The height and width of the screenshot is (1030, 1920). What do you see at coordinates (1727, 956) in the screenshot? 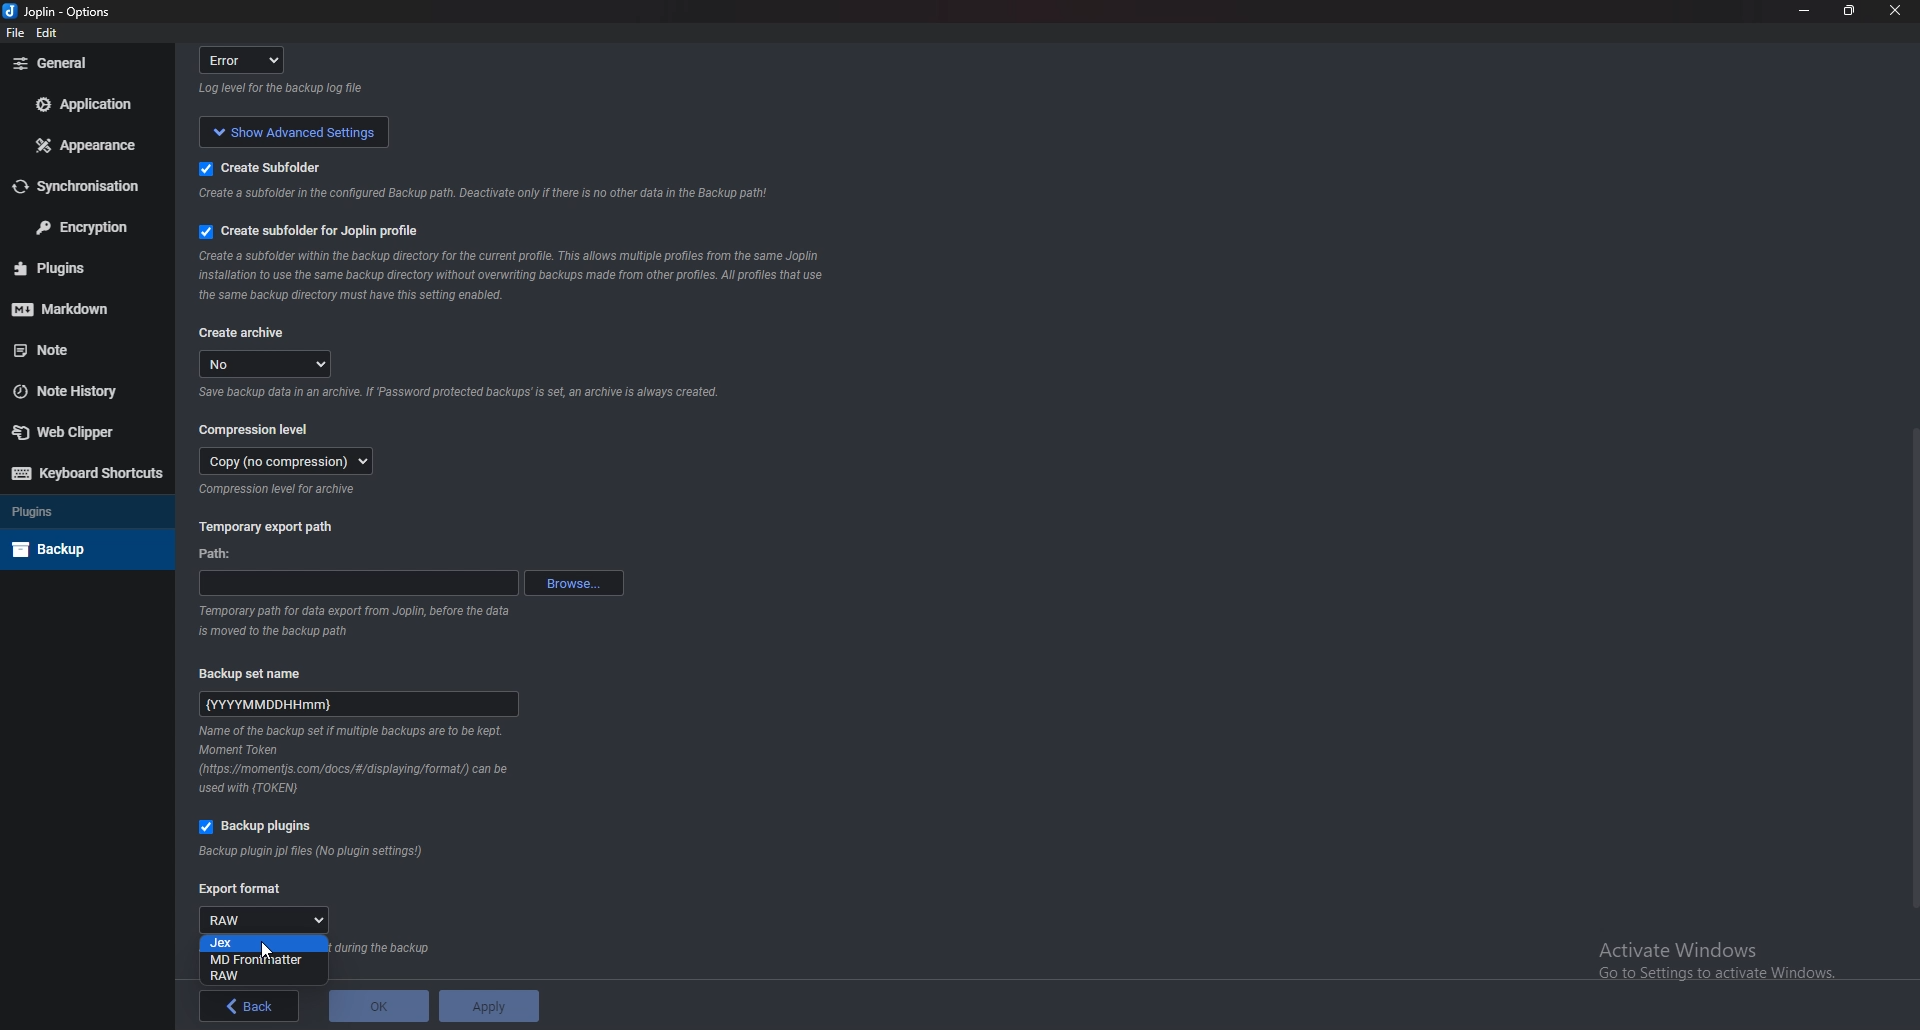
I see `activate windows` at bounding box center [1727, 956].